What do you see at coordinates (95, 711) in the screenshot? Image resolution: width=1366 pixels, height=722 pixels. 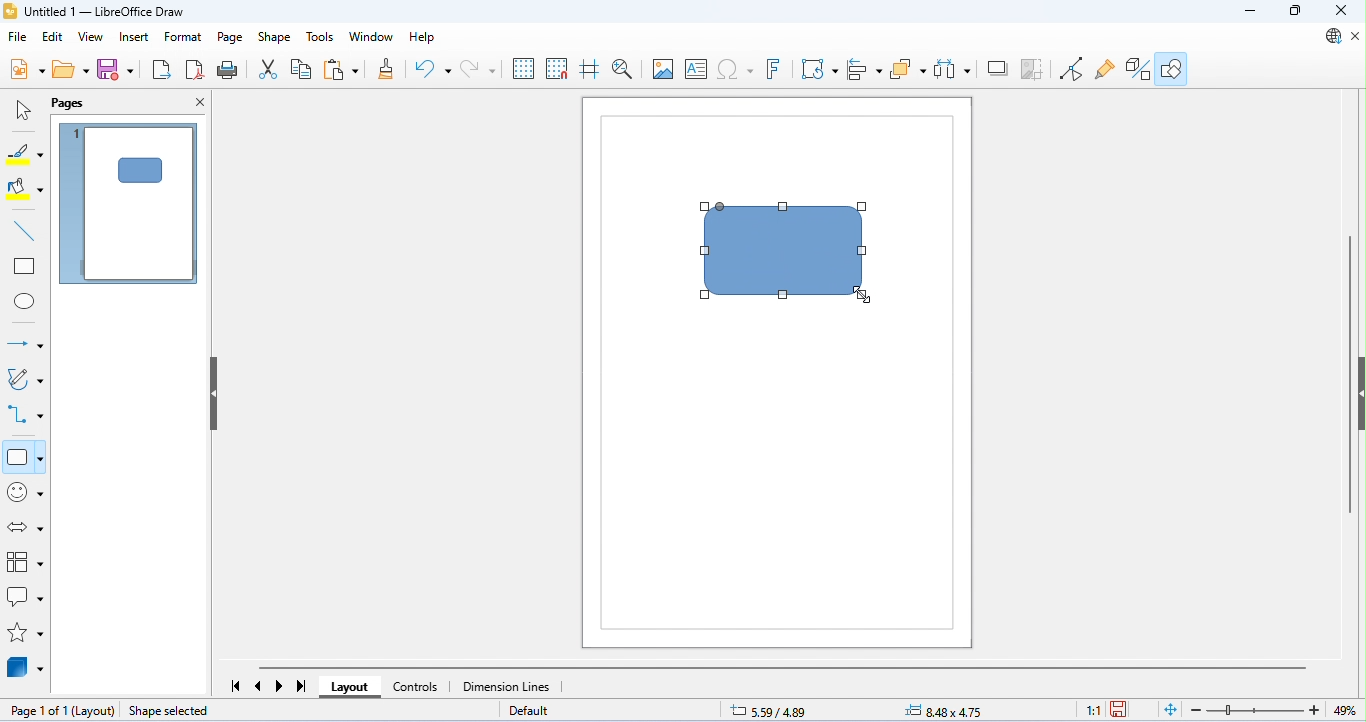 I see `layout` at bounding box center [95, 711].